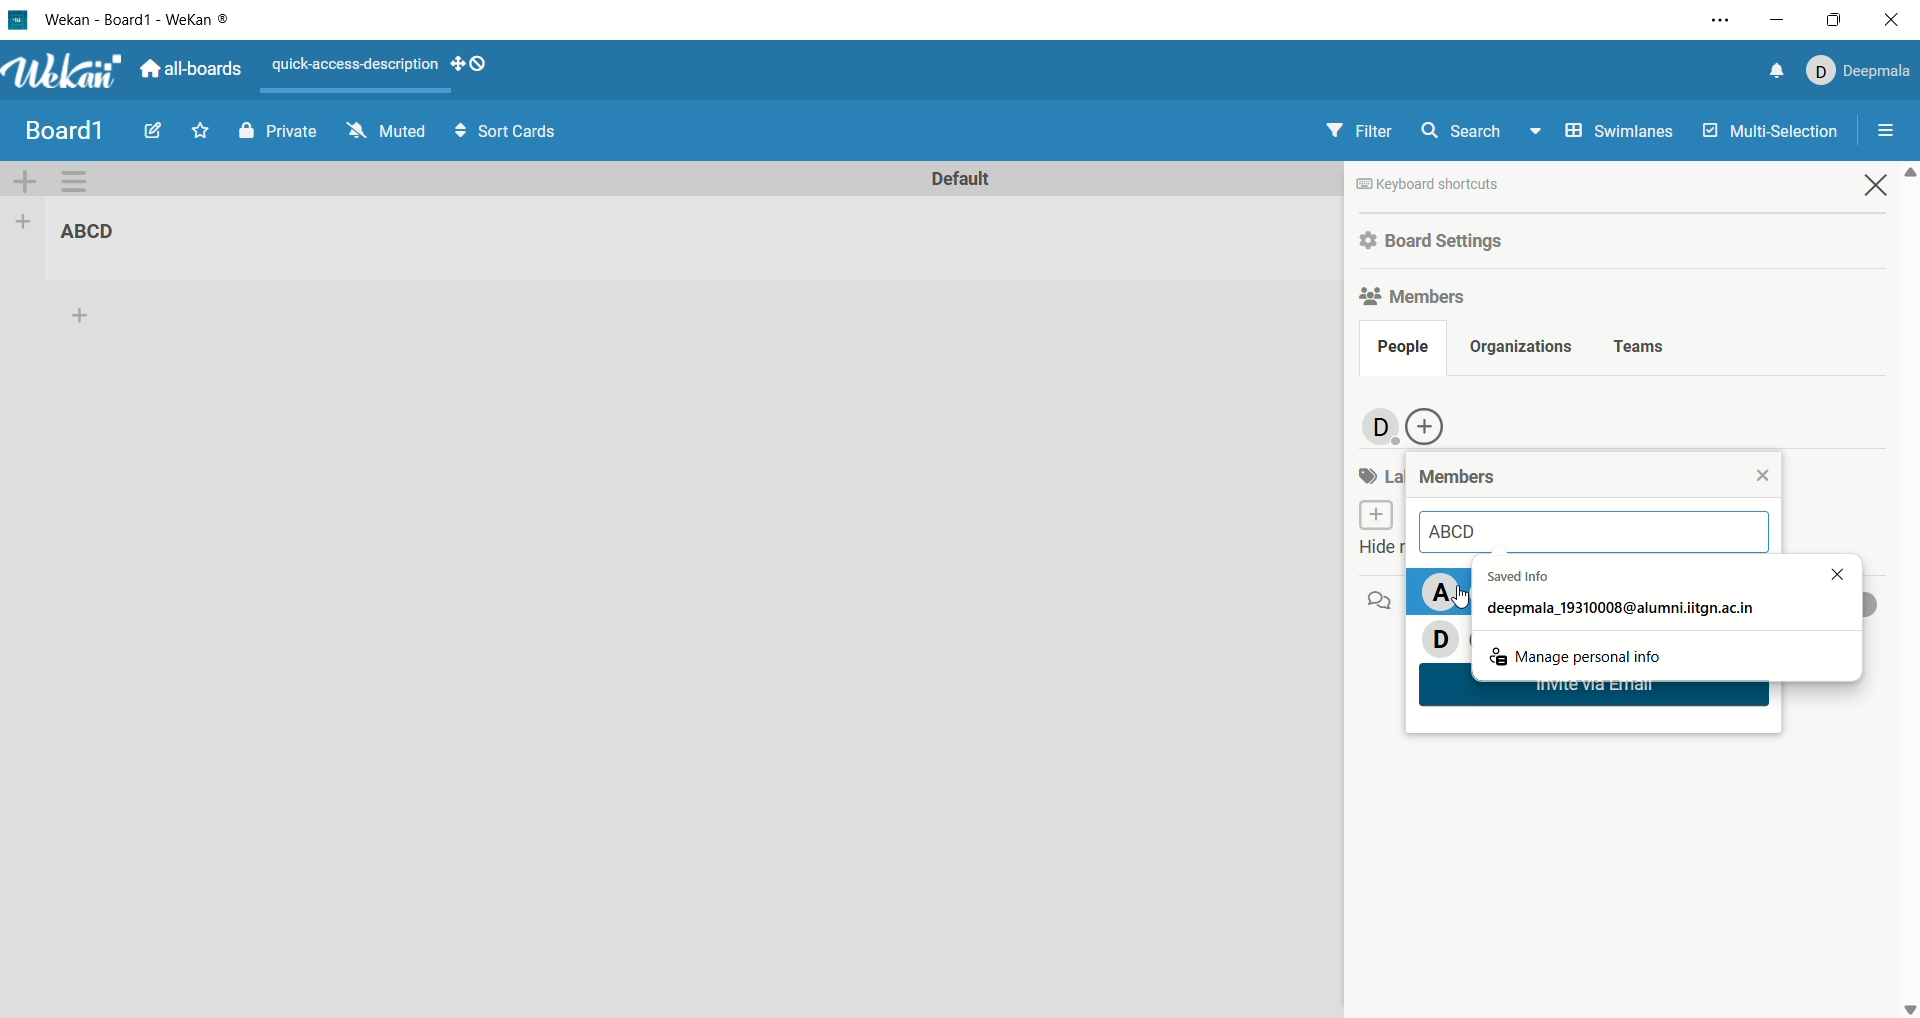 Image resolution: width=1920 pixels, height=1018 pixels. I want to click on title, so click(141, 19).